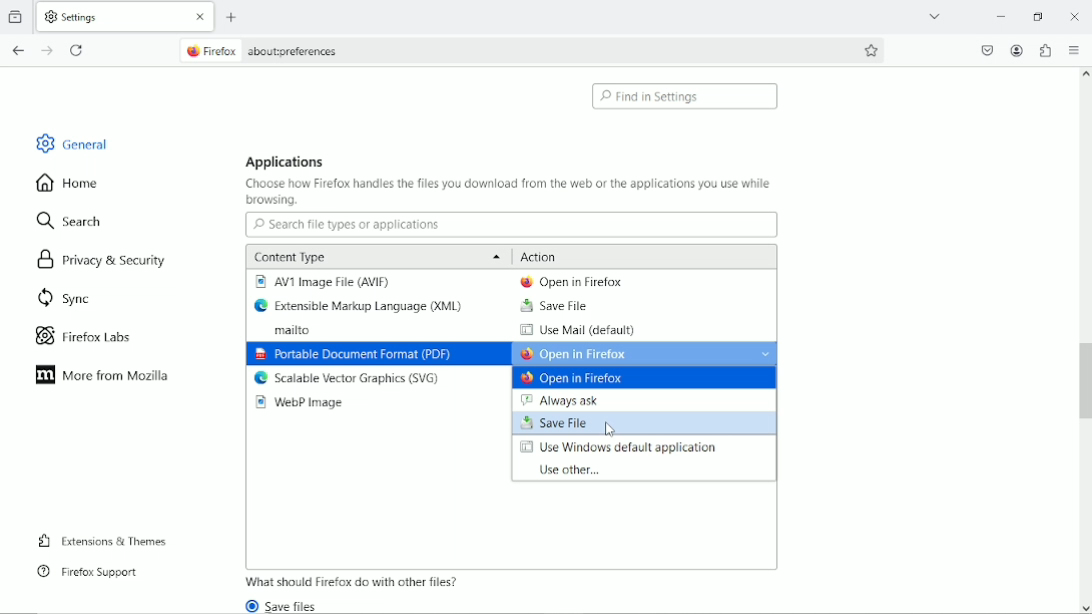 The width and height of the screenshot is (1092, 614). What do you see at coordinates (288, 605) in the screenshot?
I see `Save Files` at bounding box center [288, 605].